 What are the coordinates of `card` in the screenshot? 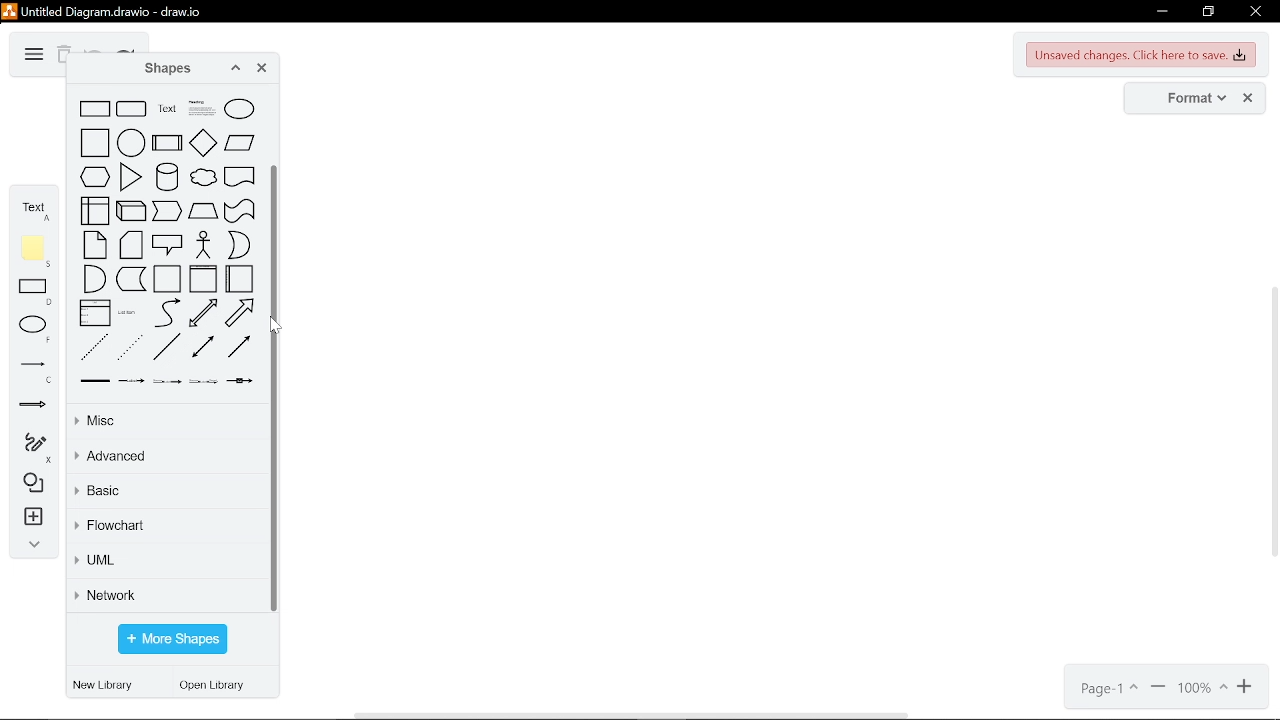 It's located at (131, 245).